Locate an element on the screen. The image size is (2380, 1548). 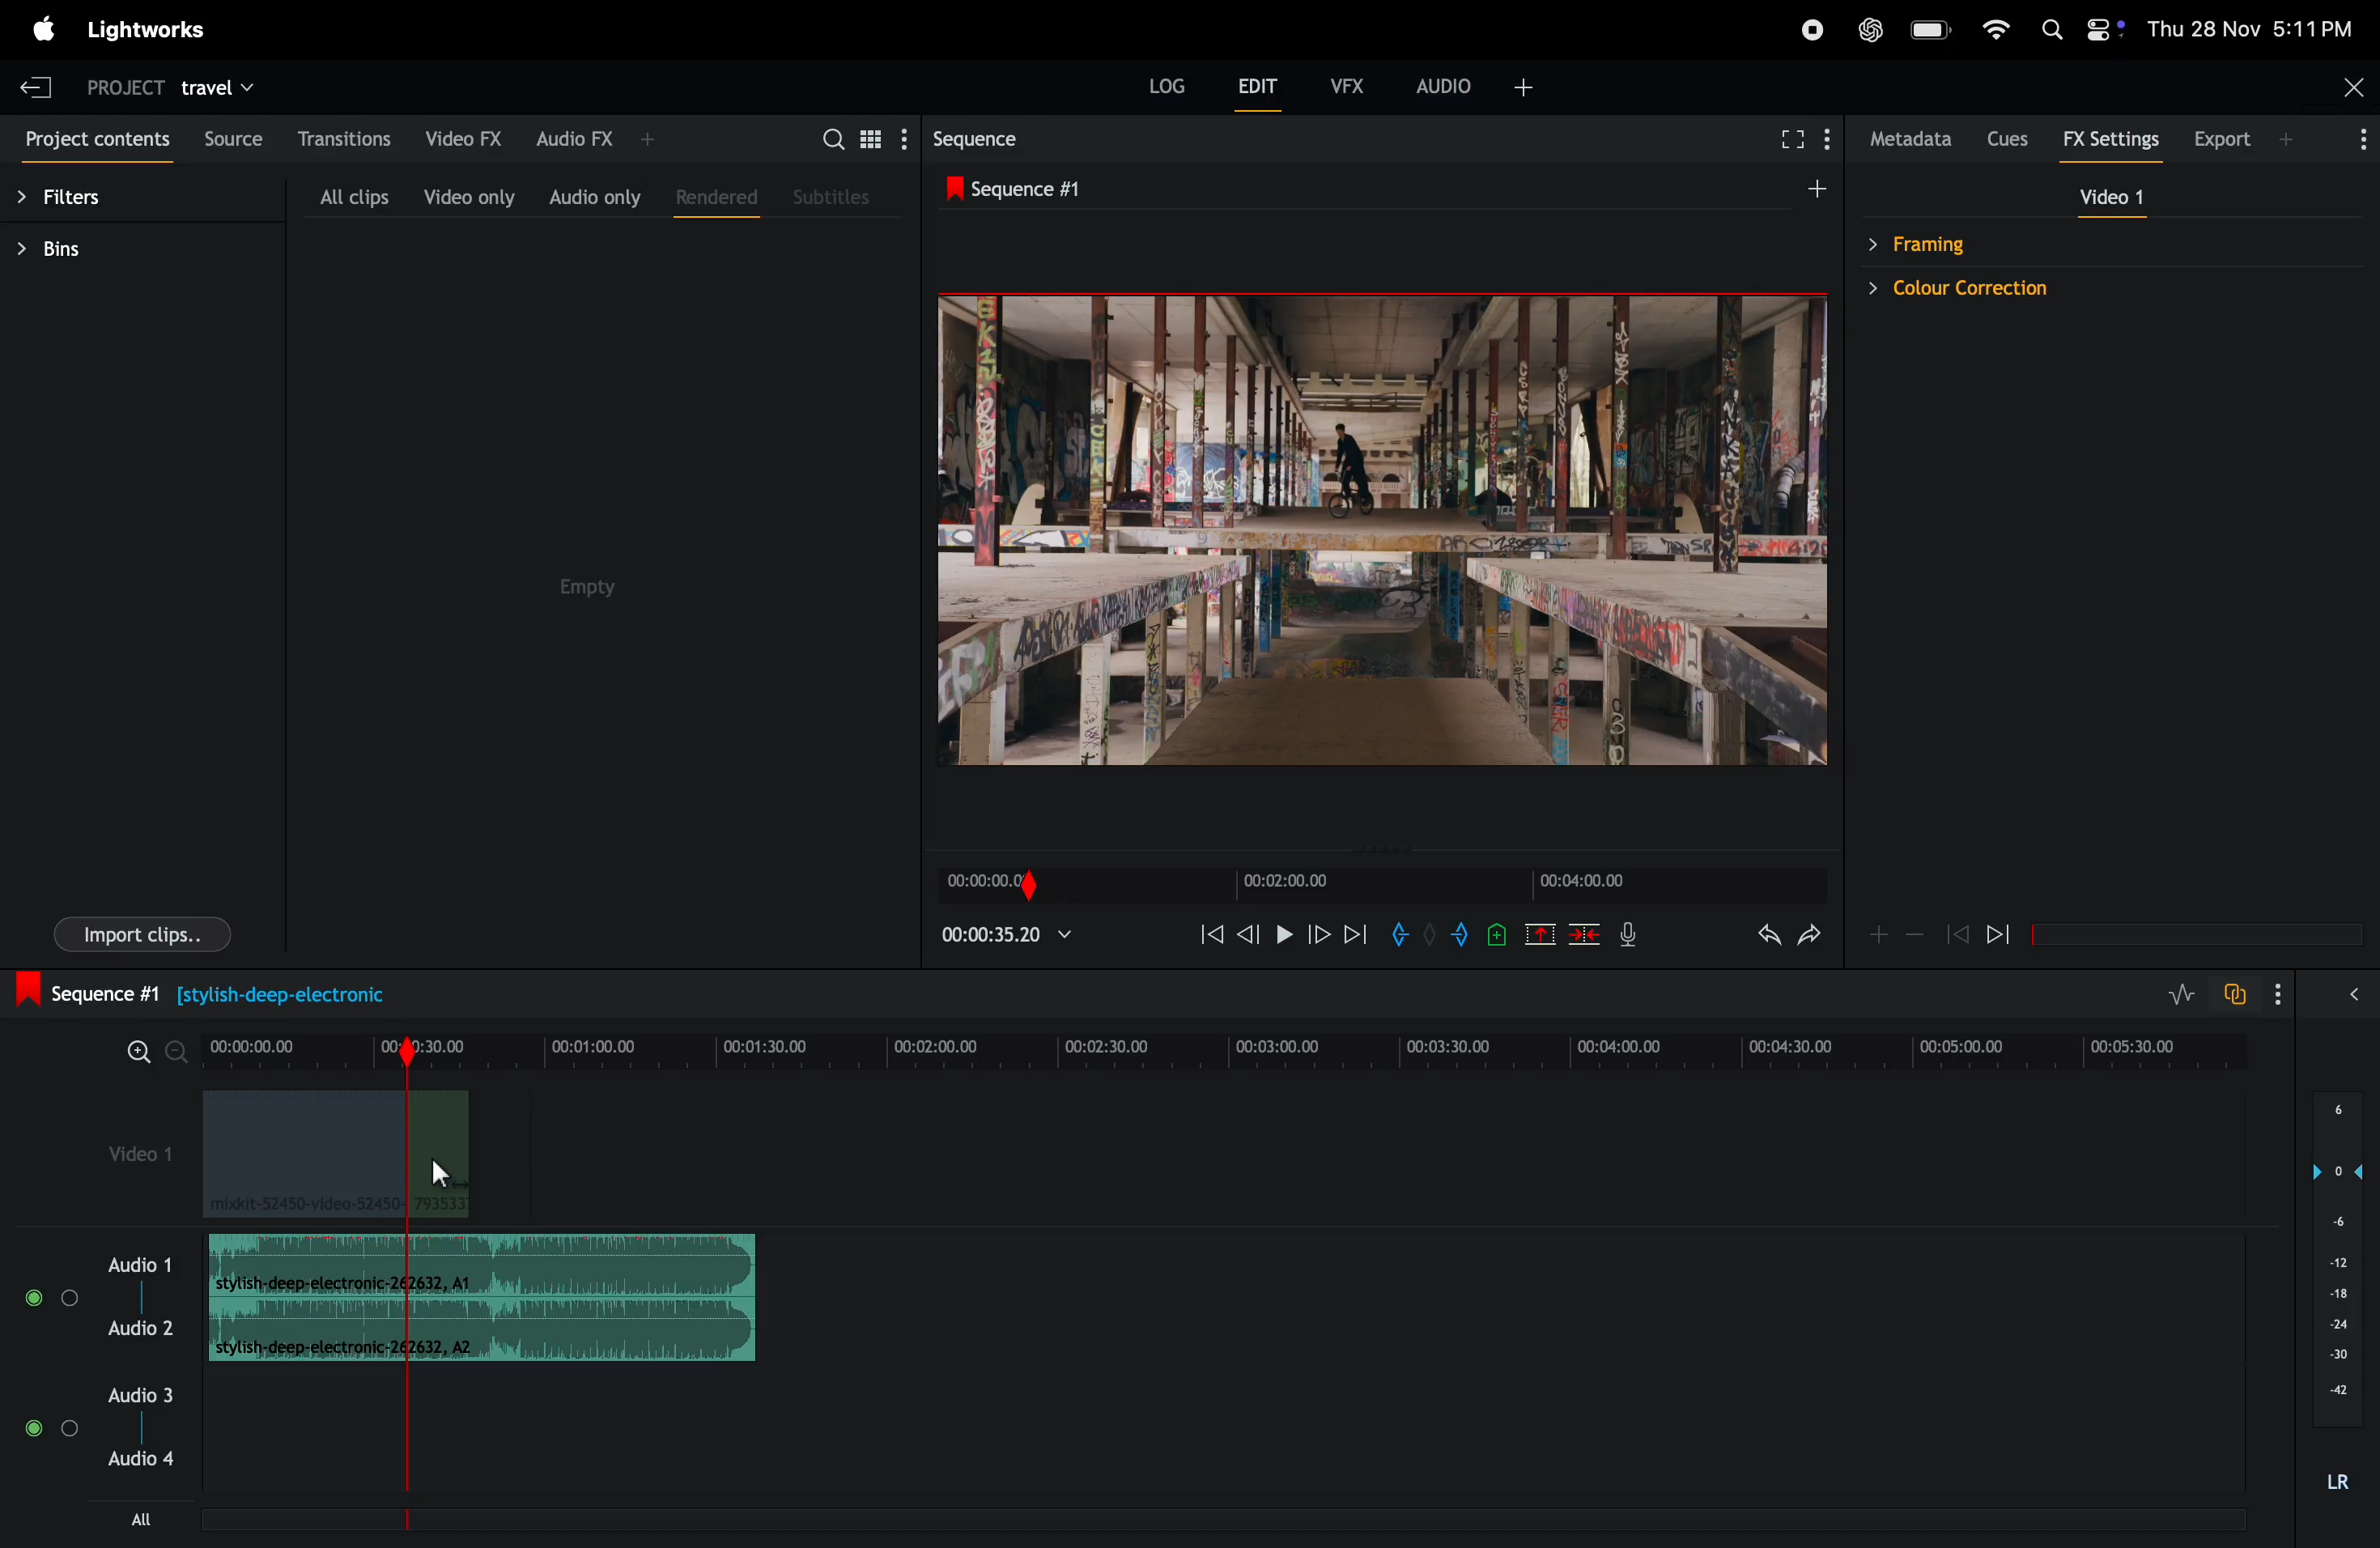
time frames is located at coordinates (1376, 885).